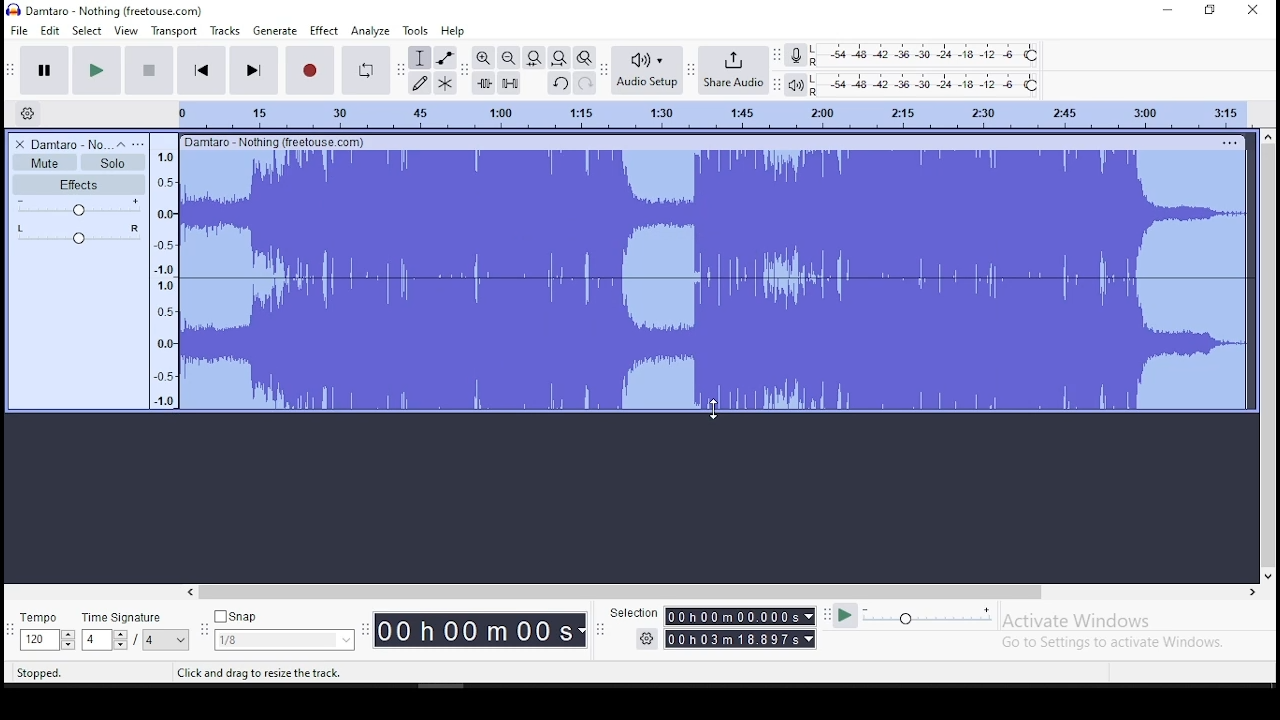 This screenshot has height=720, width=1280. Describe the element at coordinates (46, 69) in the screenshot. I see `pause` at that location.